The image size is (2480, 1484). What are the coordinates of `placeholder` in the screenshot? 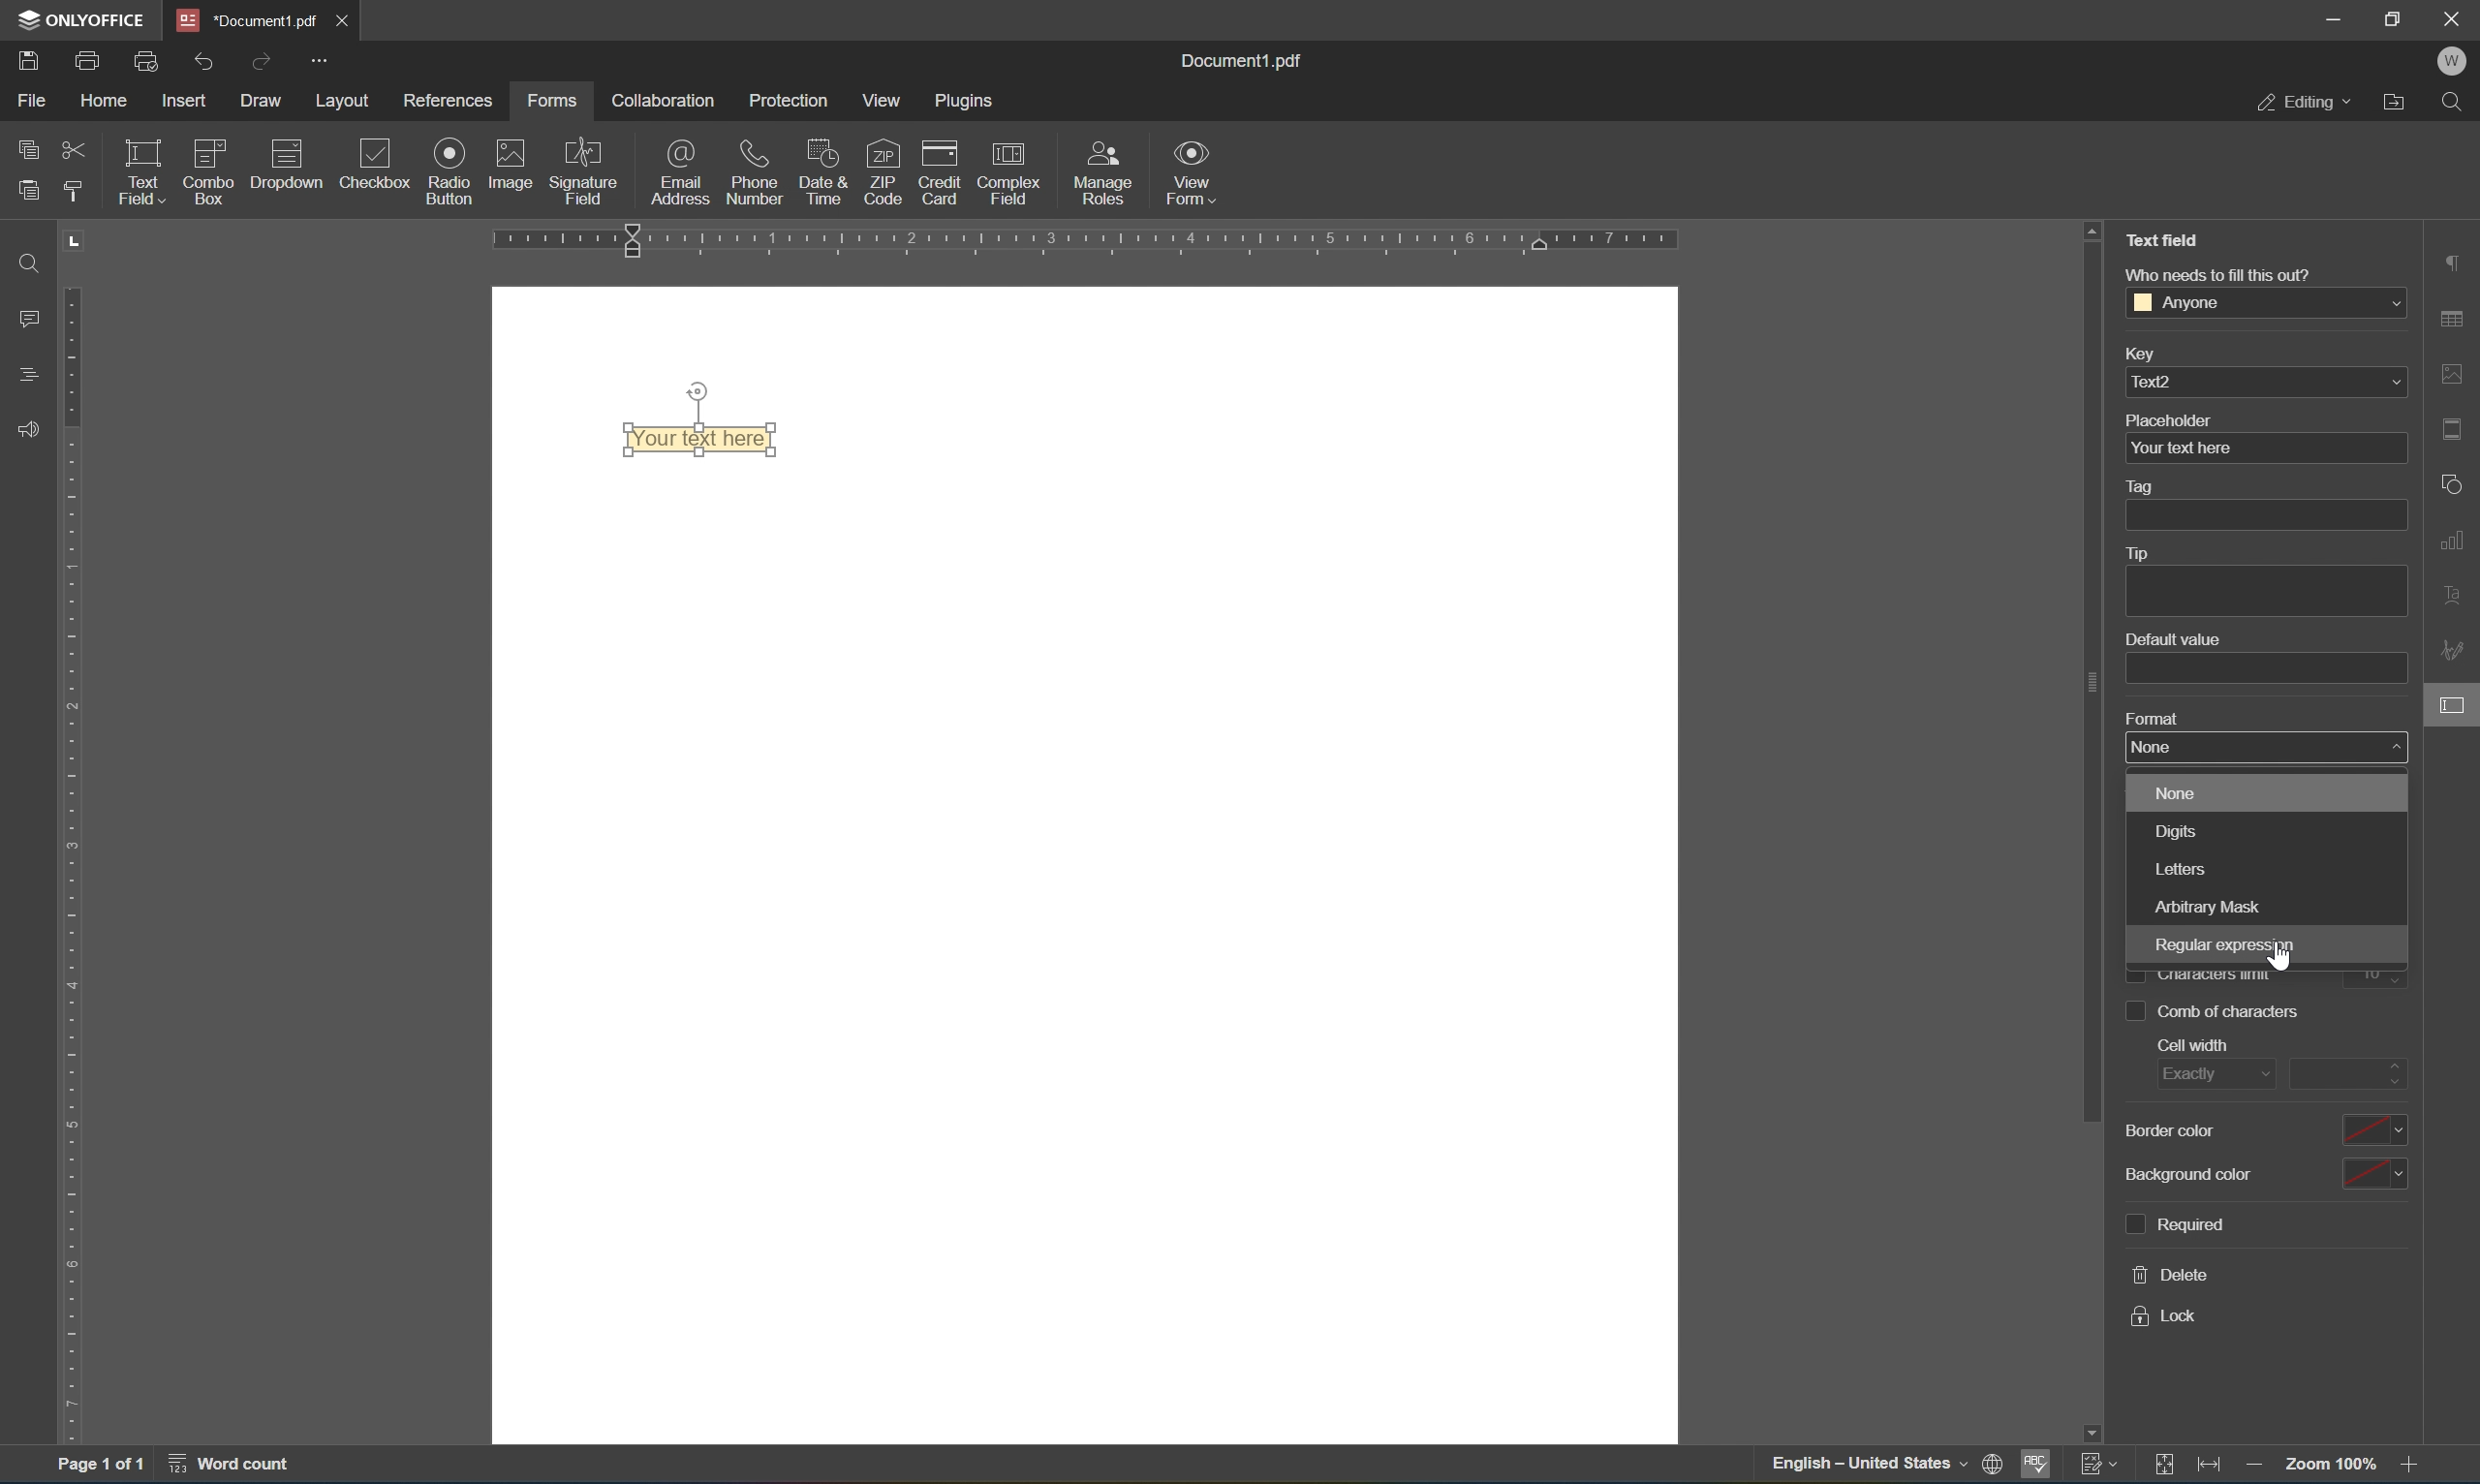 It's located at (2168, 419).